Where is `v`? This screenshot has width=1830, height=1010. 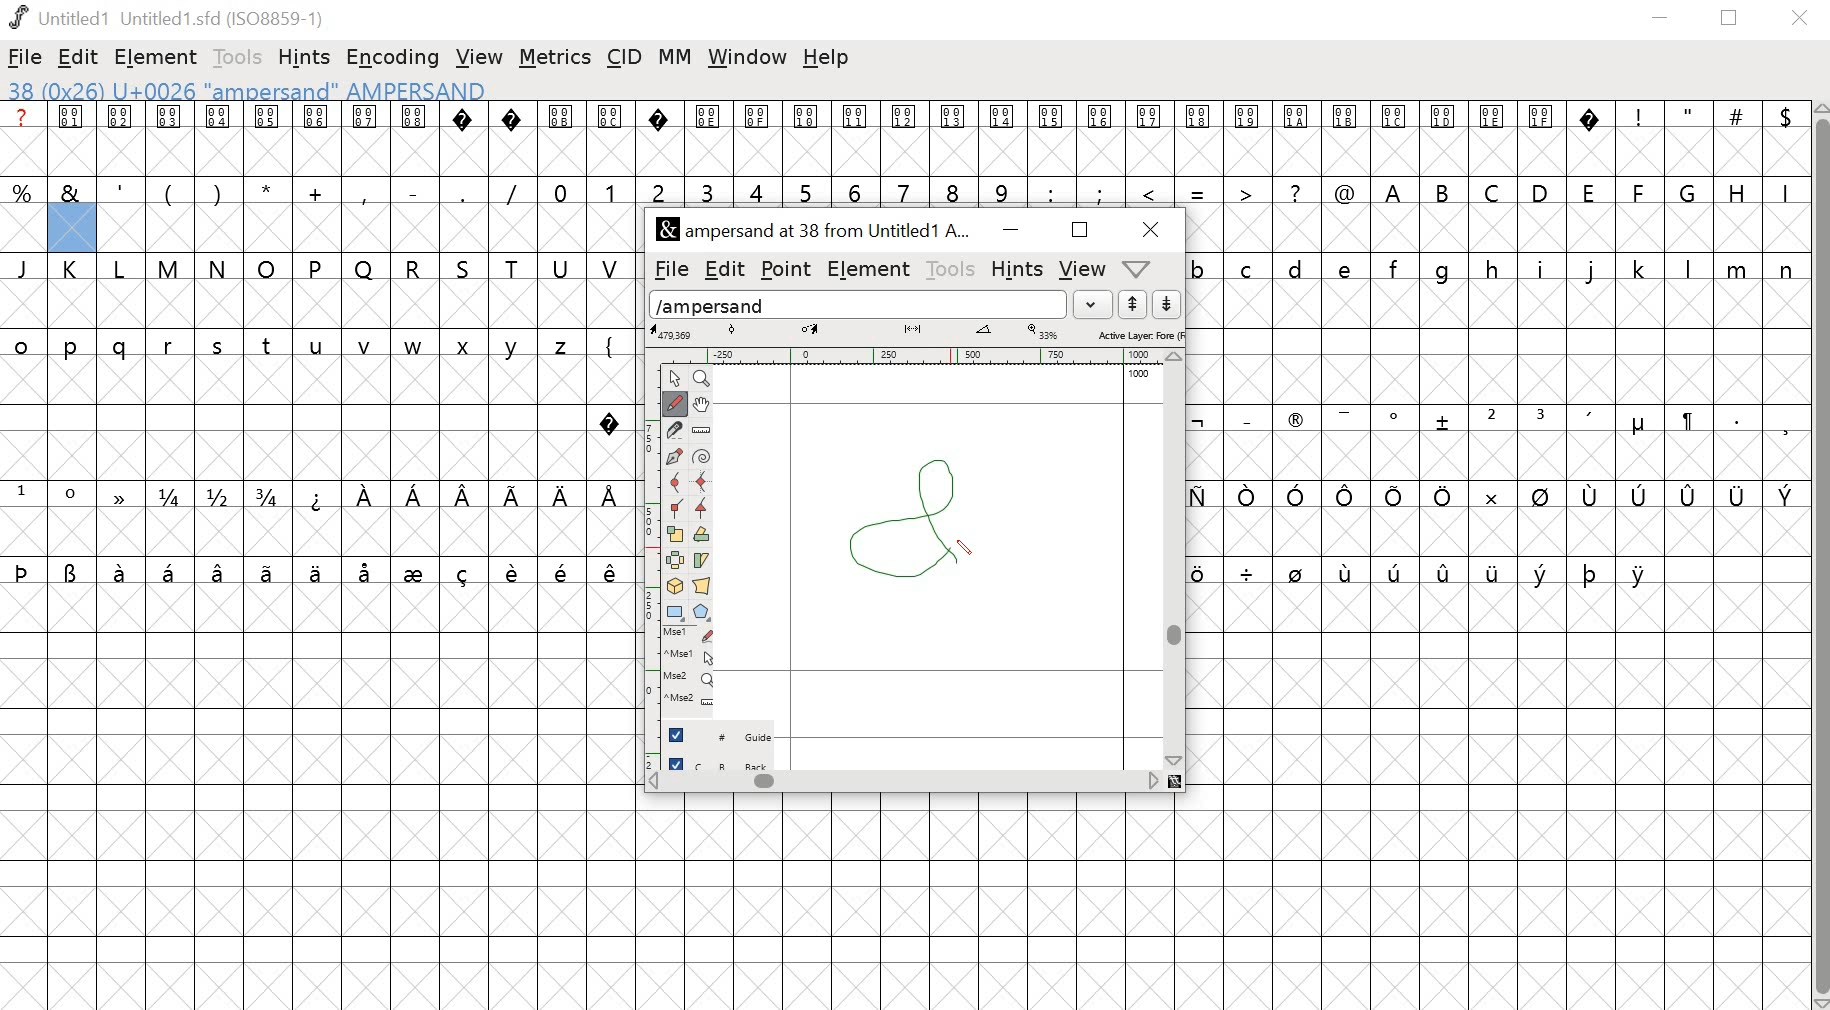 v is located at coordinates (365, 347).